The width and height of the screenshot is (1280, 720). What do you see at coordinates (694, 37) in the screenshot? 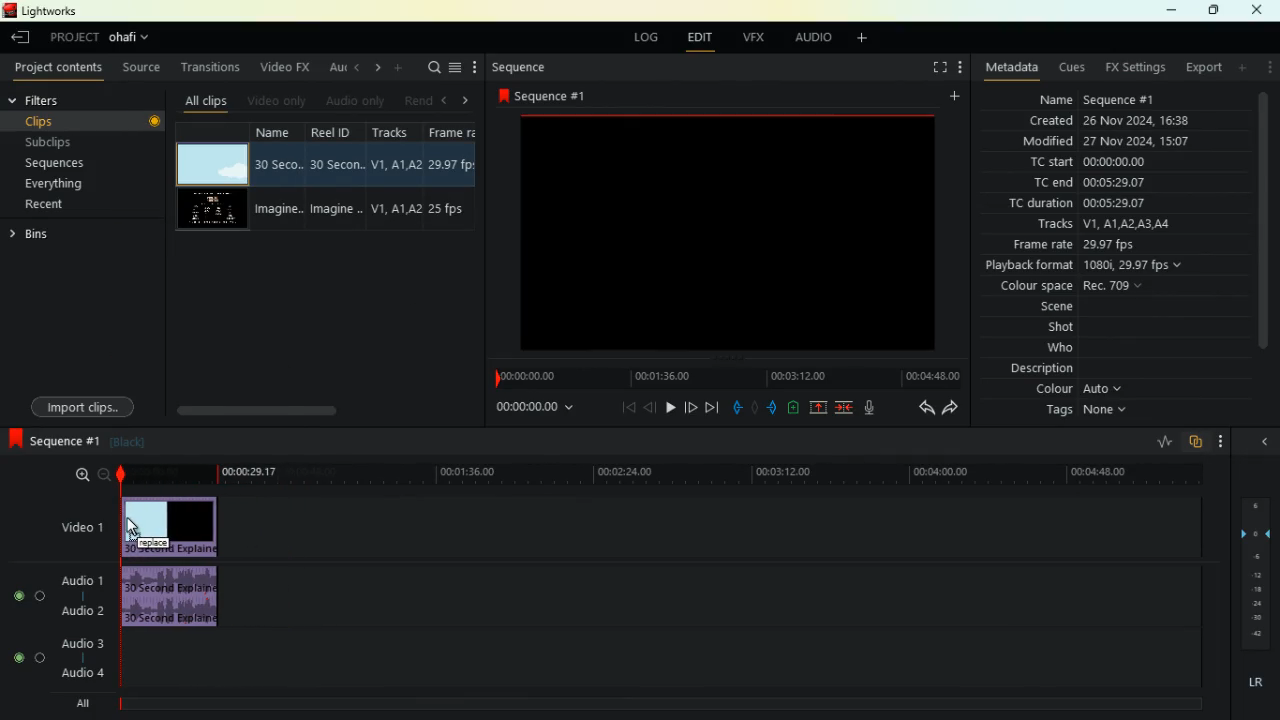
I see `edit` at bounding box center [694, 37].